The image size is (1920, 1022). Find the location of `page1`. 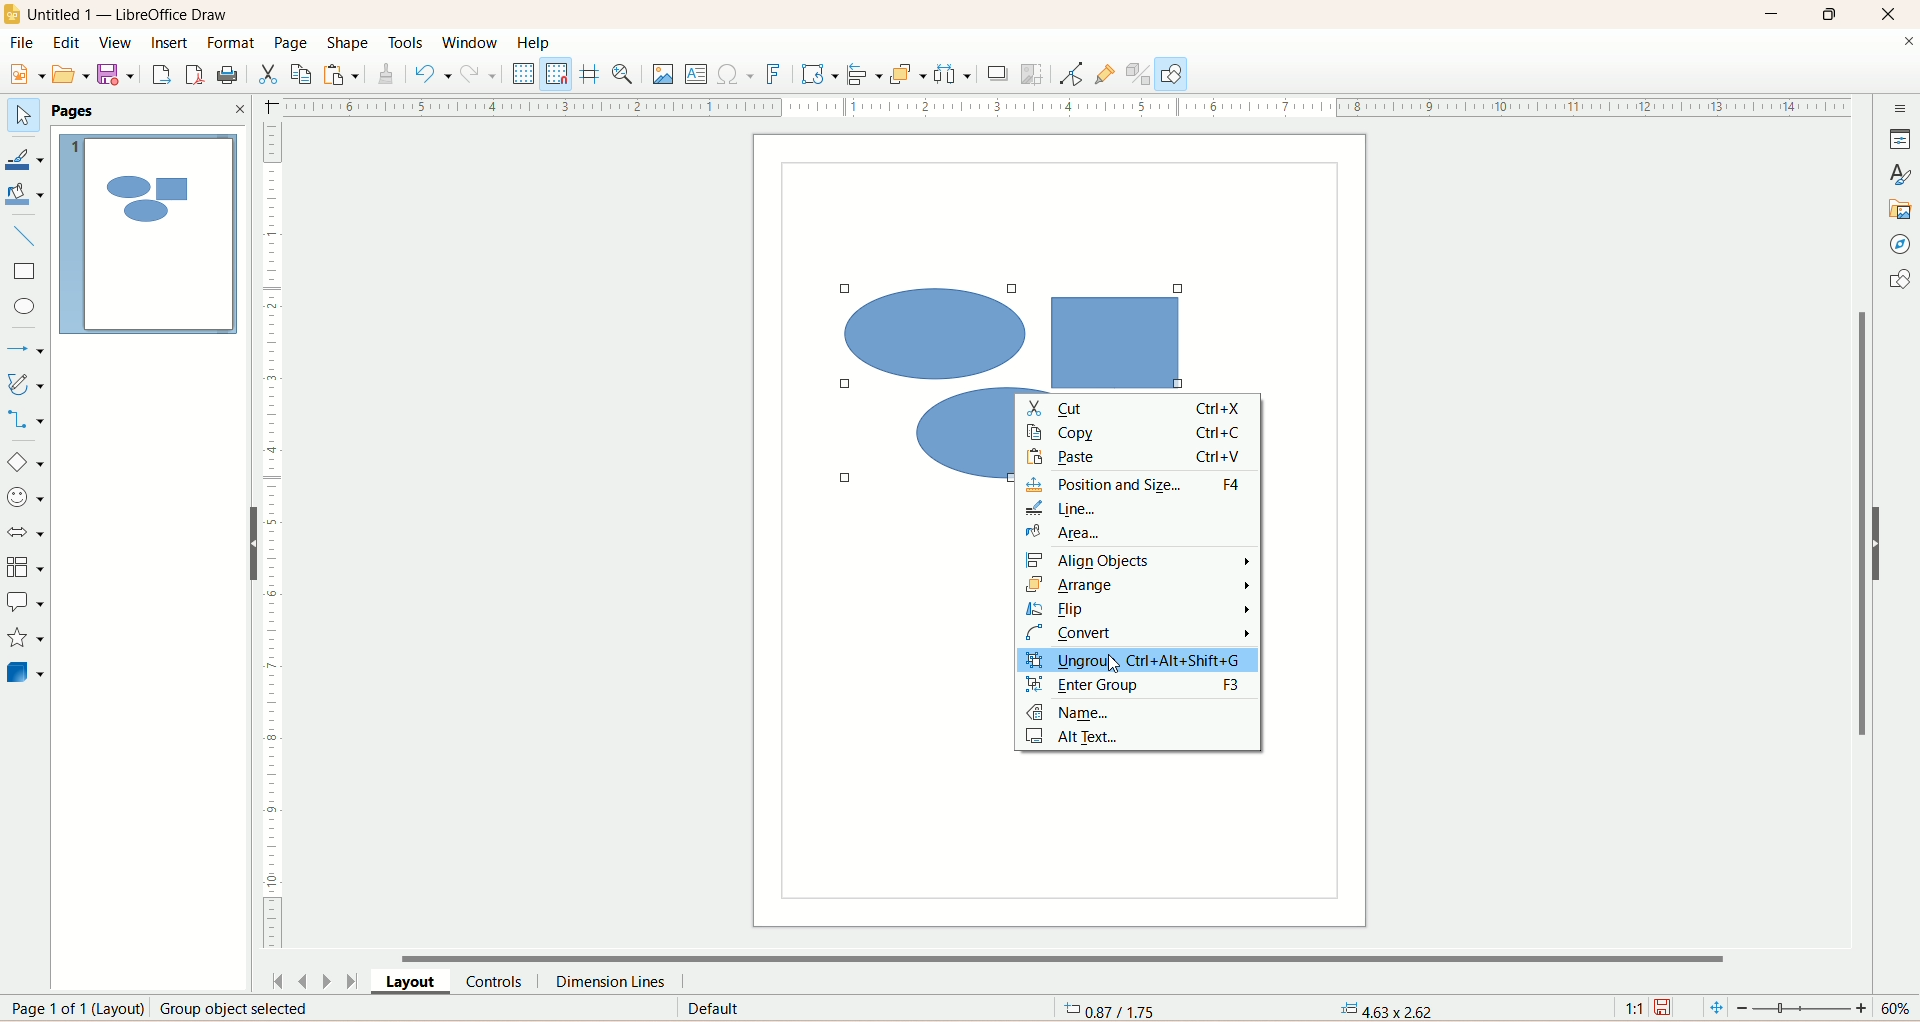

page1 is located at coordinates (145, 232).